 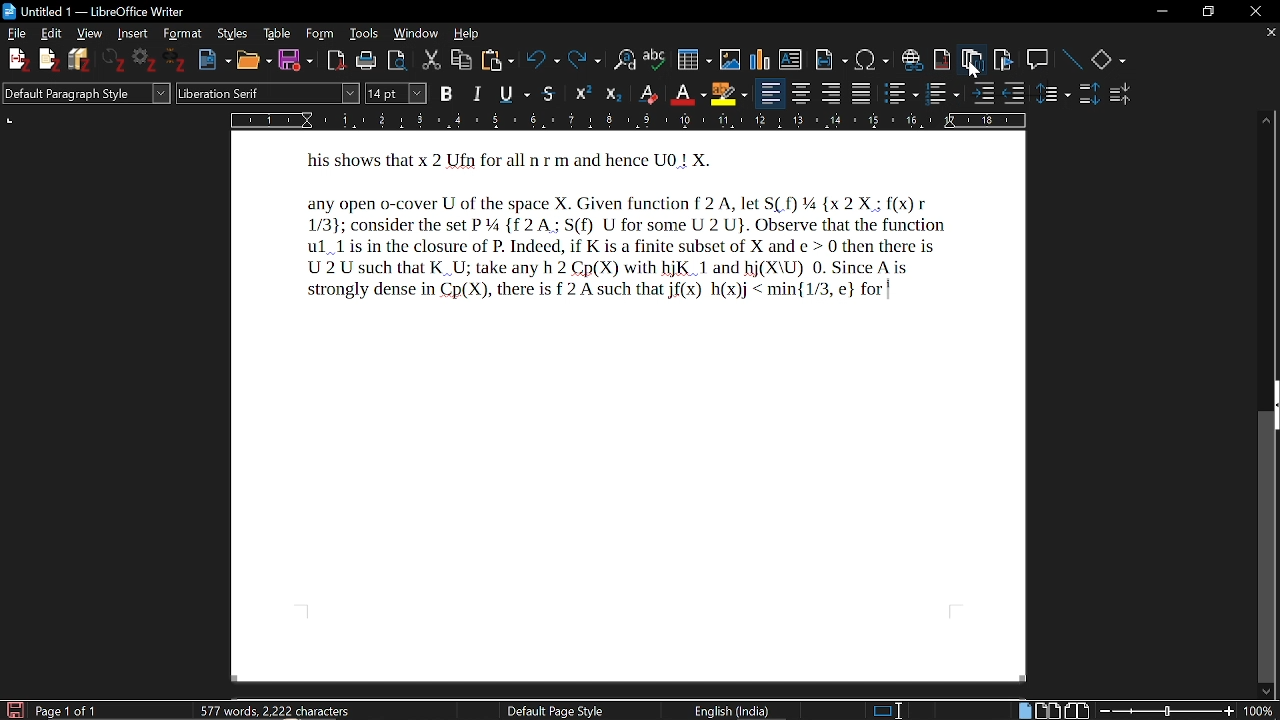 I want to click on Check spelling, so click(x=656, y=61).